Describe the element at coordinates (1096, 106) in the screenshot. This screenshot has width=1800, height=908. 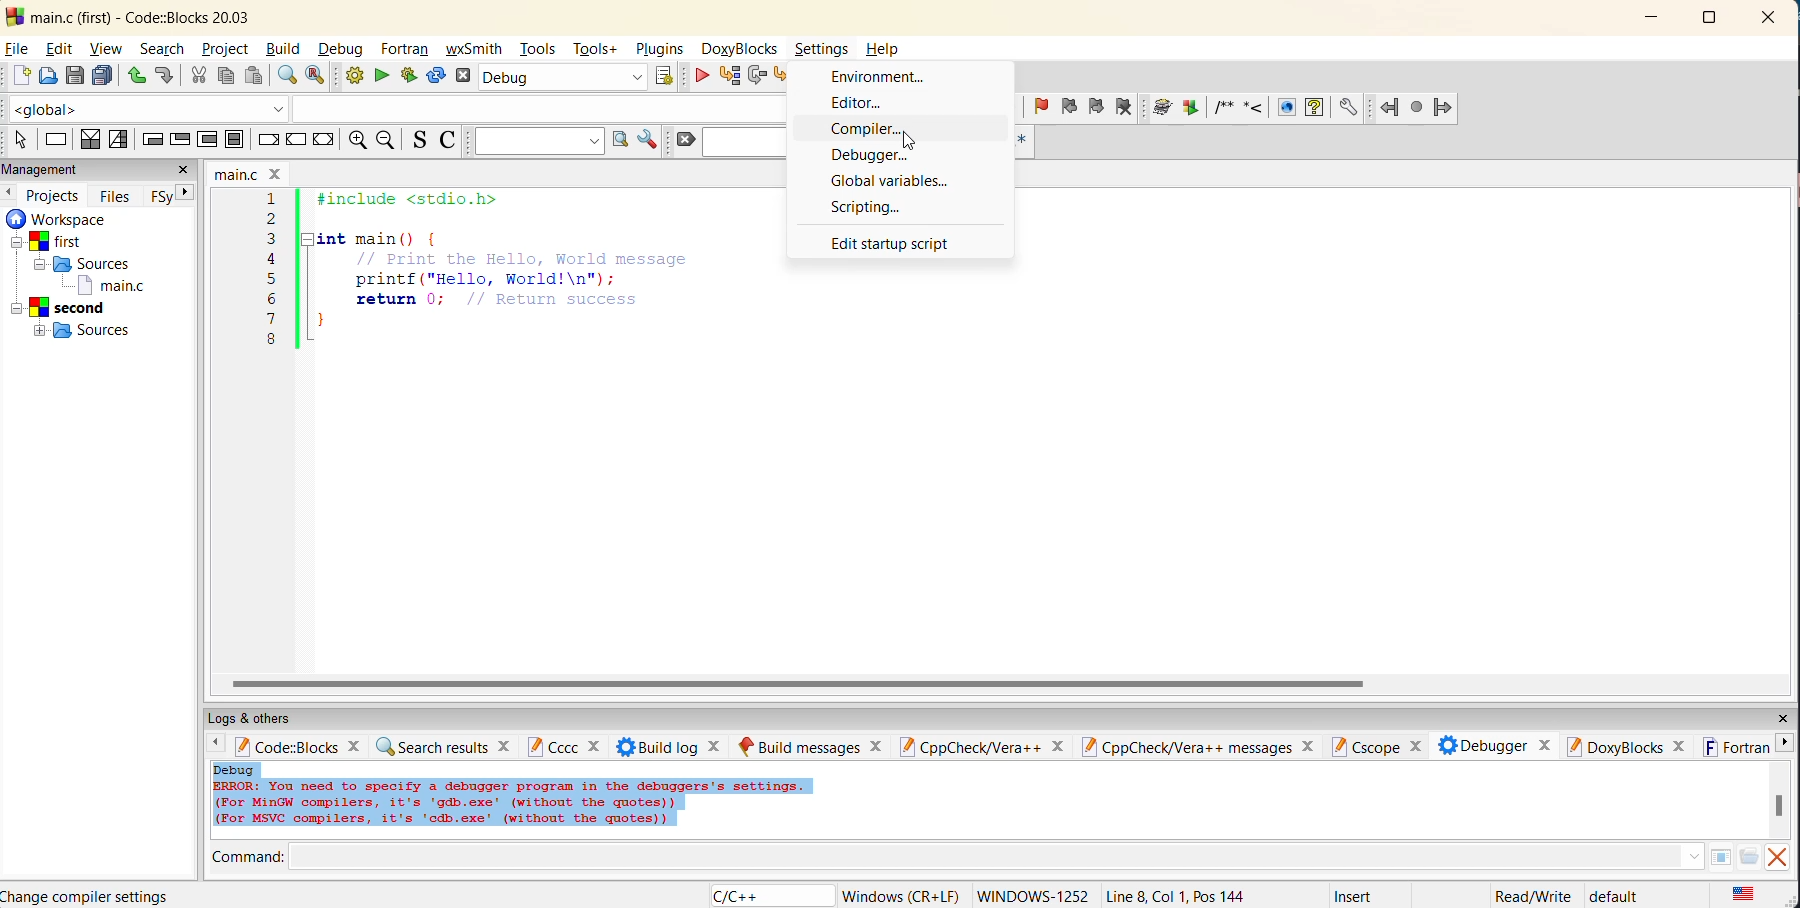
I see `next bookmark` at that location.